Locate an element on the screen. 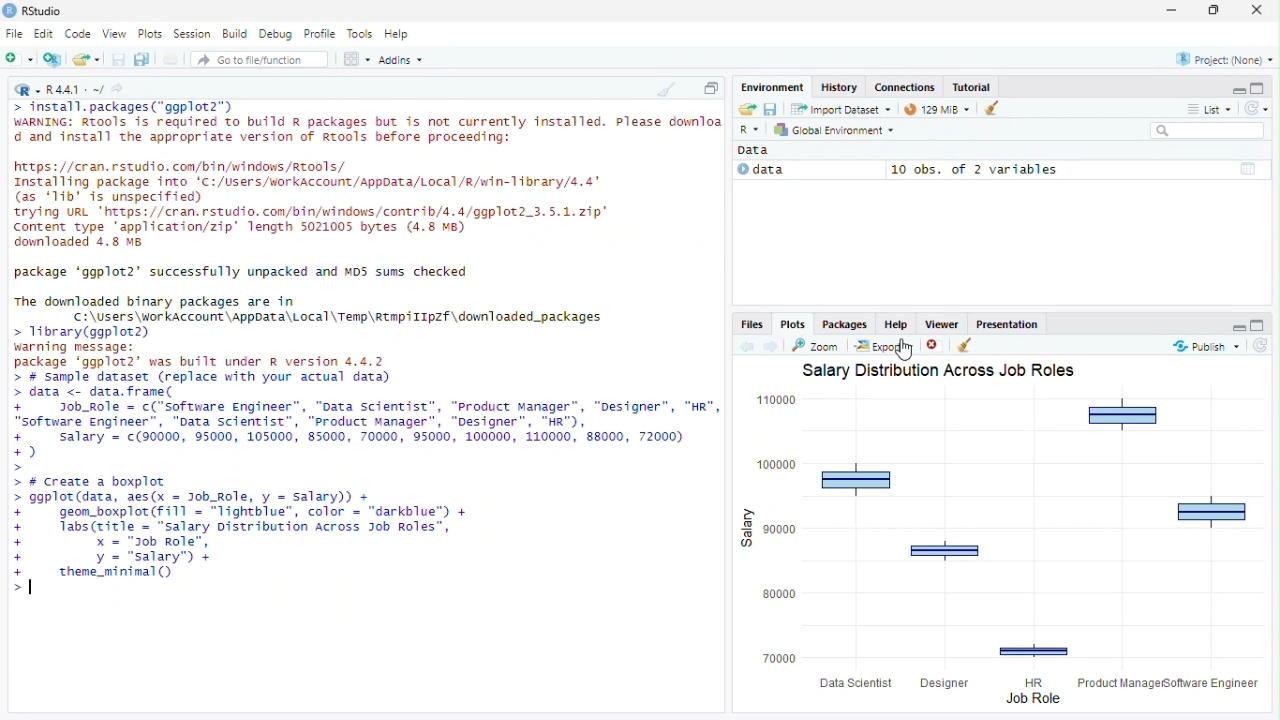 The image size is (1280, 720). Maximize is located at coordinates (1210, 11).